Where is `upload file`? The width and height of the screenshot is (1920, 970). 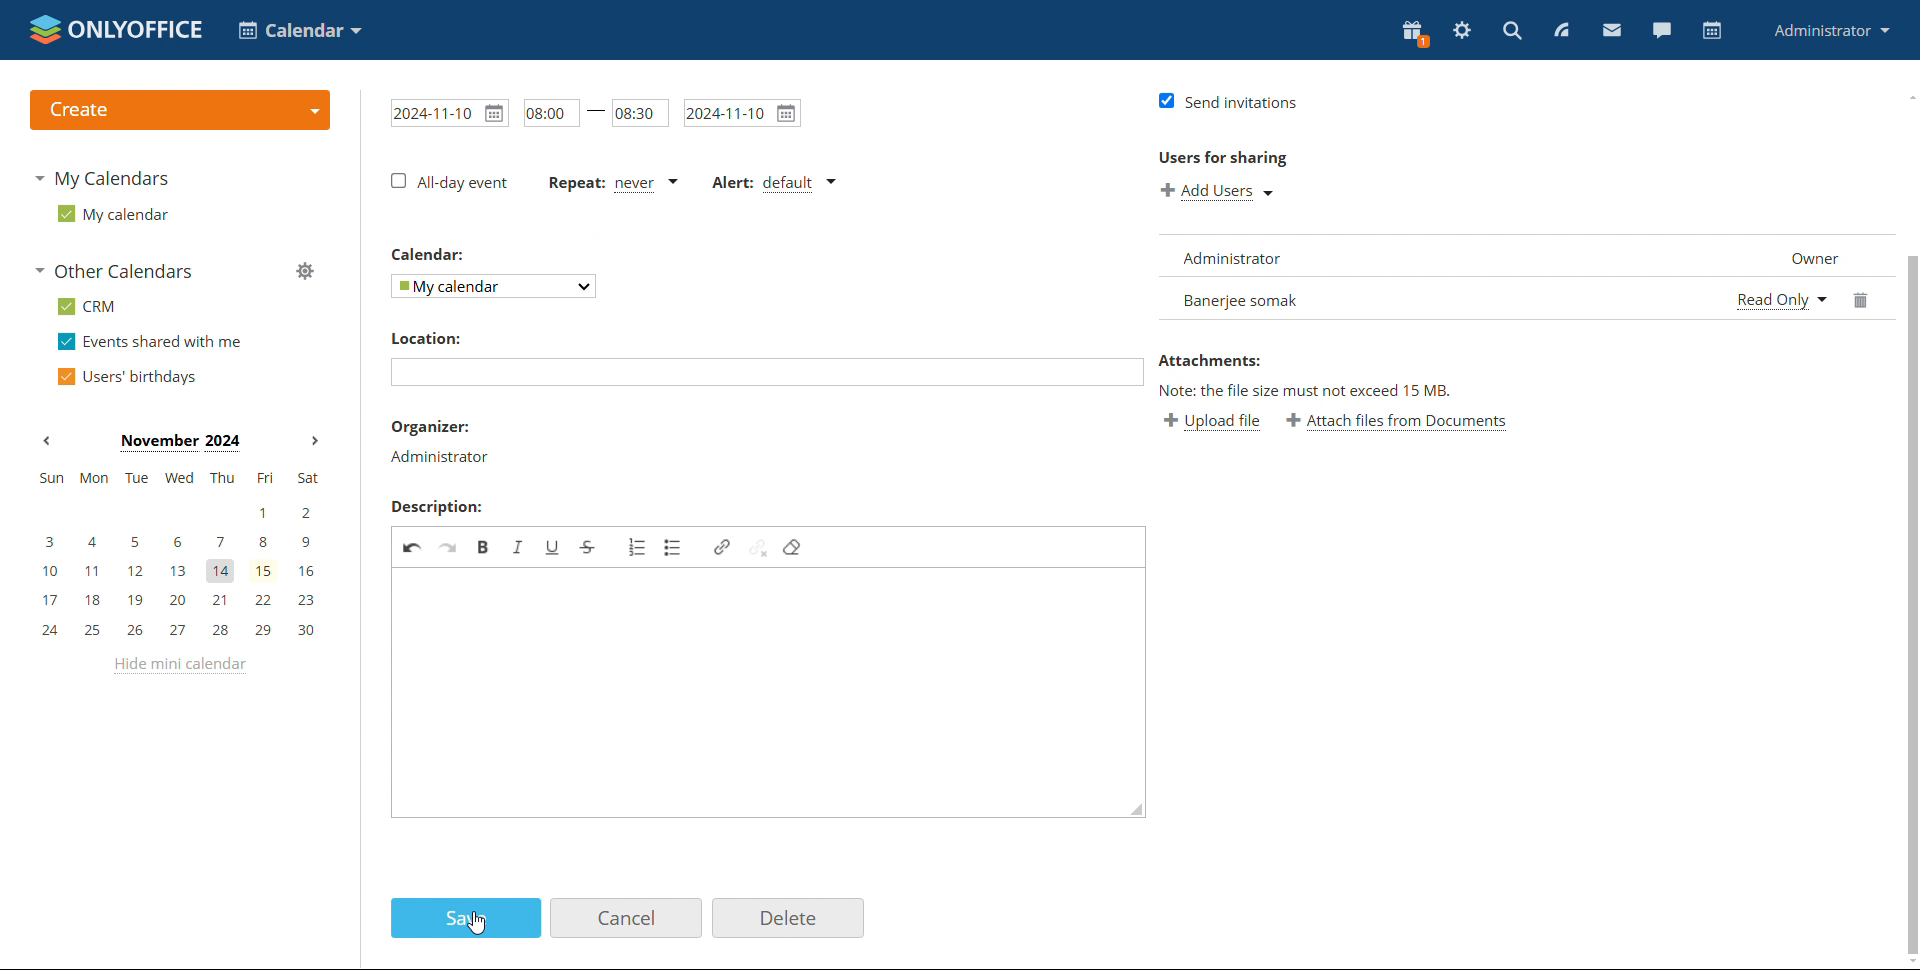
upload file is located at coordinates (1211, 421).